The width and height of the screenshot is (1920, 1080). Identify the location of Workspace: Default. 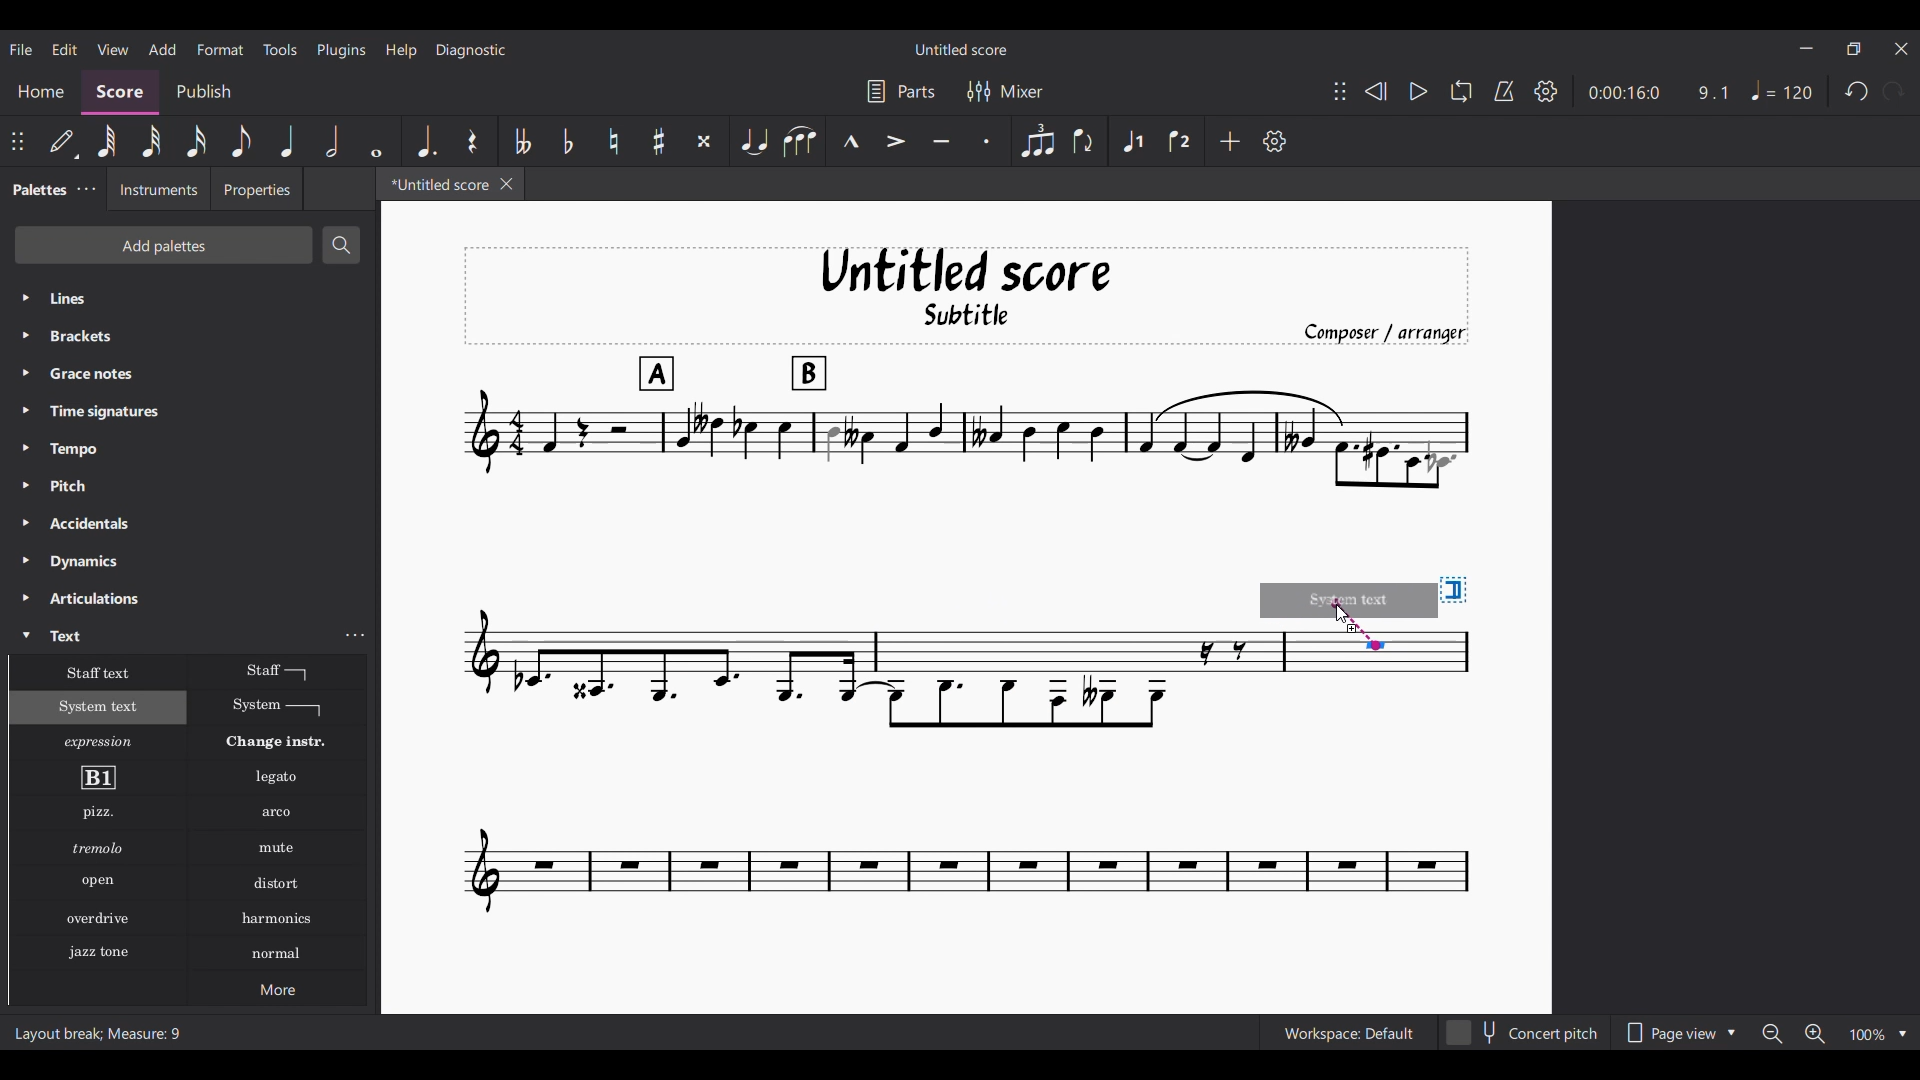
(1349, 1032).